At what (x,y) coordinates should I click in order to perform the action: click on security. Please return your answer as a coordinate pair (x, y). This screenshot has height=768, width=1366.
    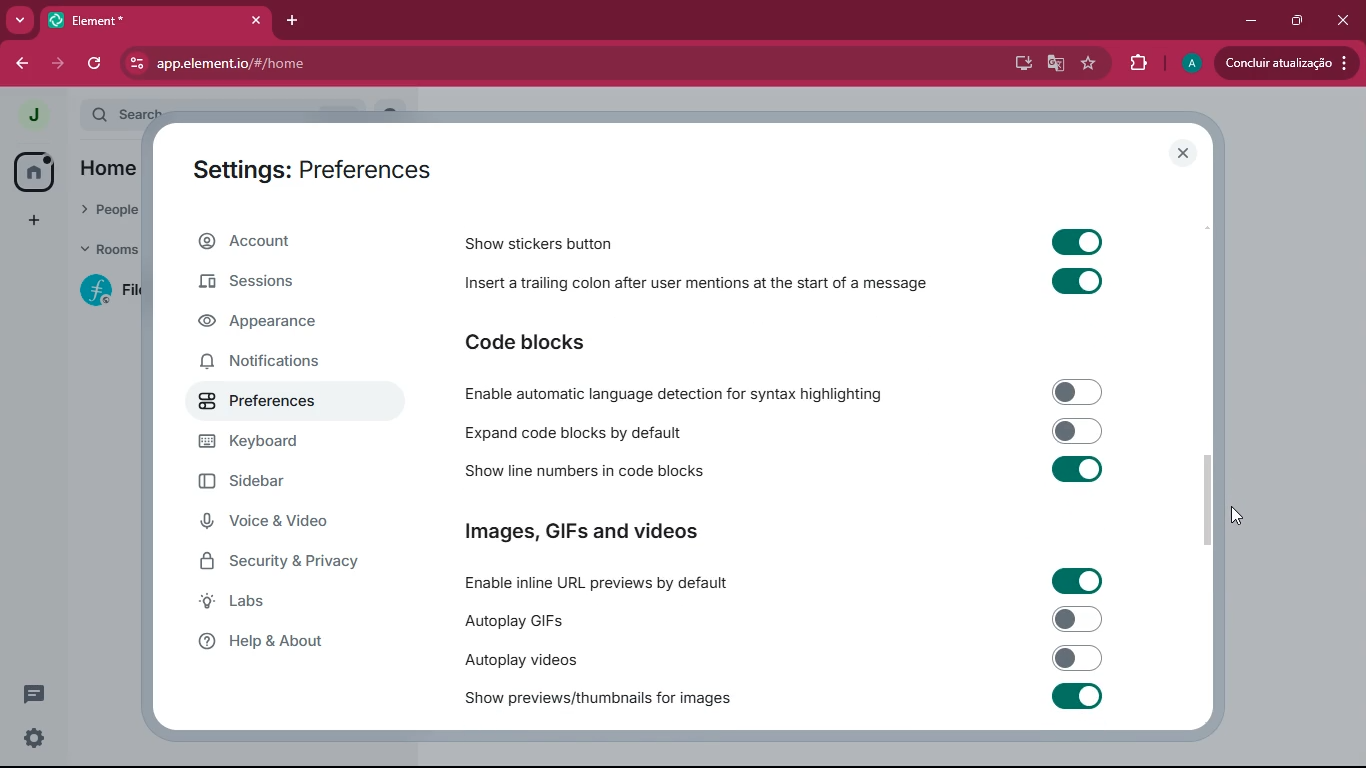
    Looking at the image, I should click on (296, 566).